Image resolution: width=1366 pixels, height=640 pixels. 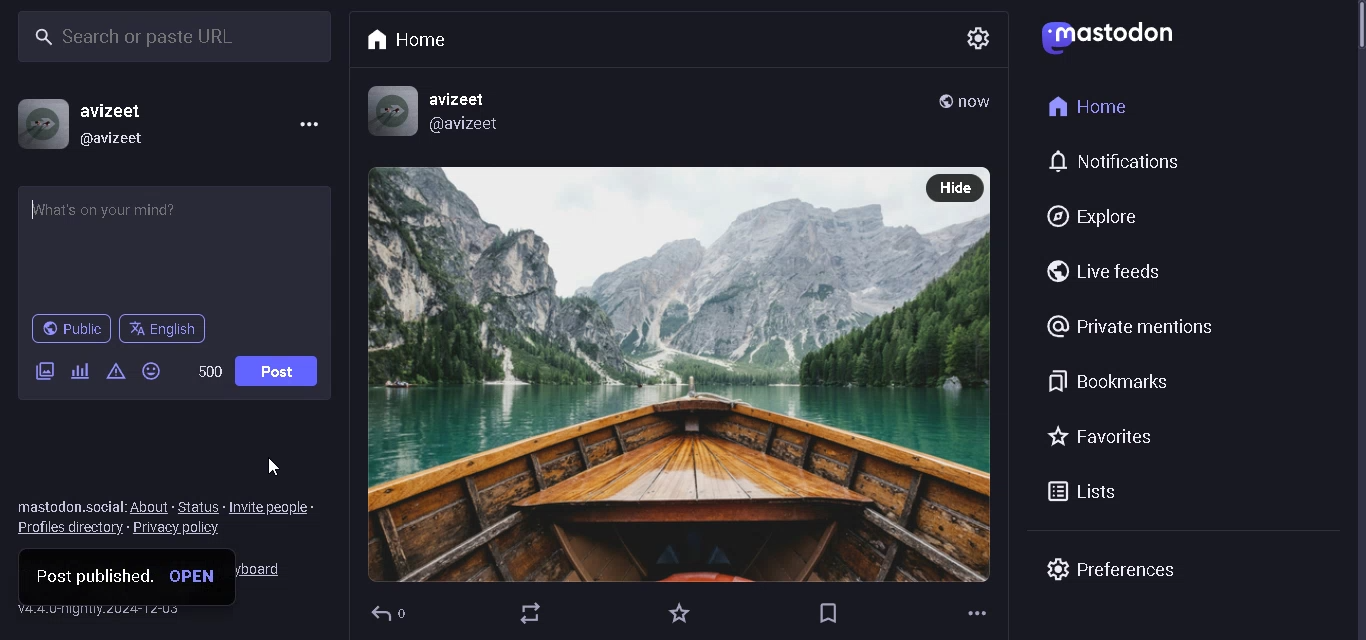 What do you see at coordinates (404, 41) in the screenshot?
I see `home tab` at bounding box center [404, 41].